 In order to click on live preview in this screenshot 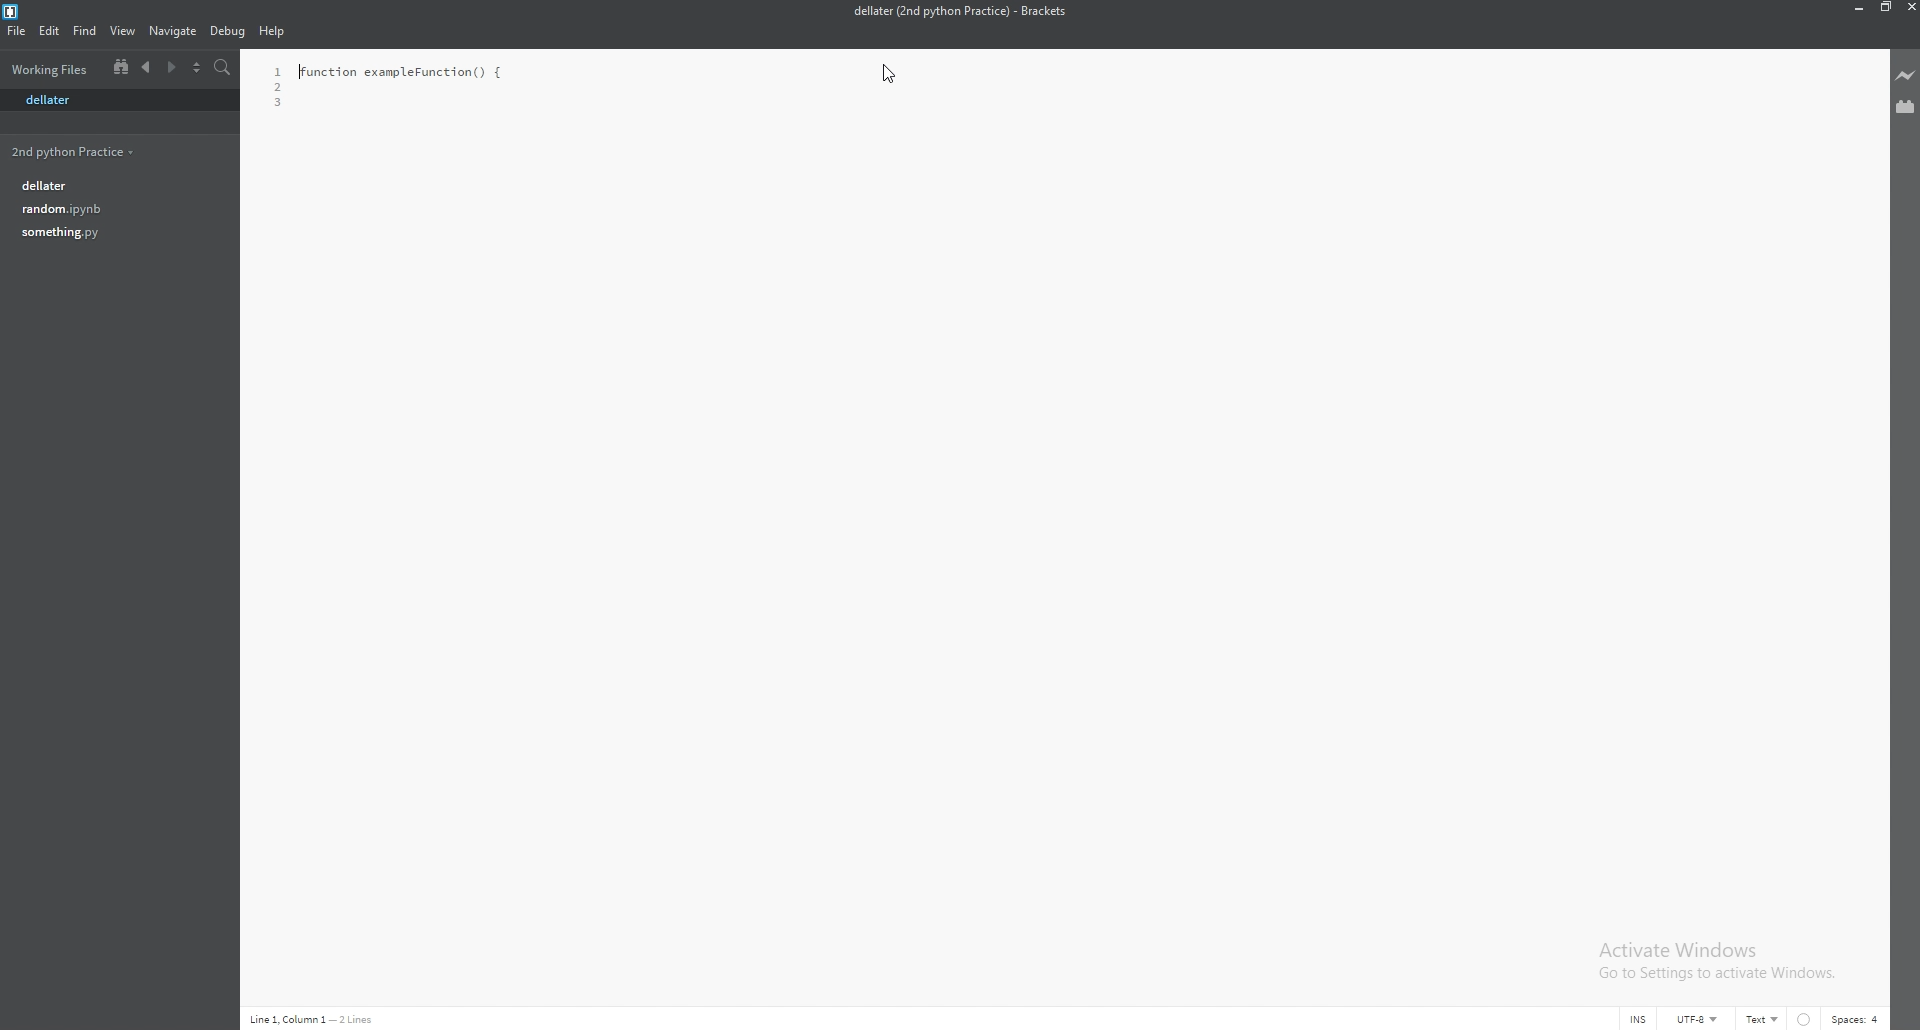, I will do `click(1904, 76)`.